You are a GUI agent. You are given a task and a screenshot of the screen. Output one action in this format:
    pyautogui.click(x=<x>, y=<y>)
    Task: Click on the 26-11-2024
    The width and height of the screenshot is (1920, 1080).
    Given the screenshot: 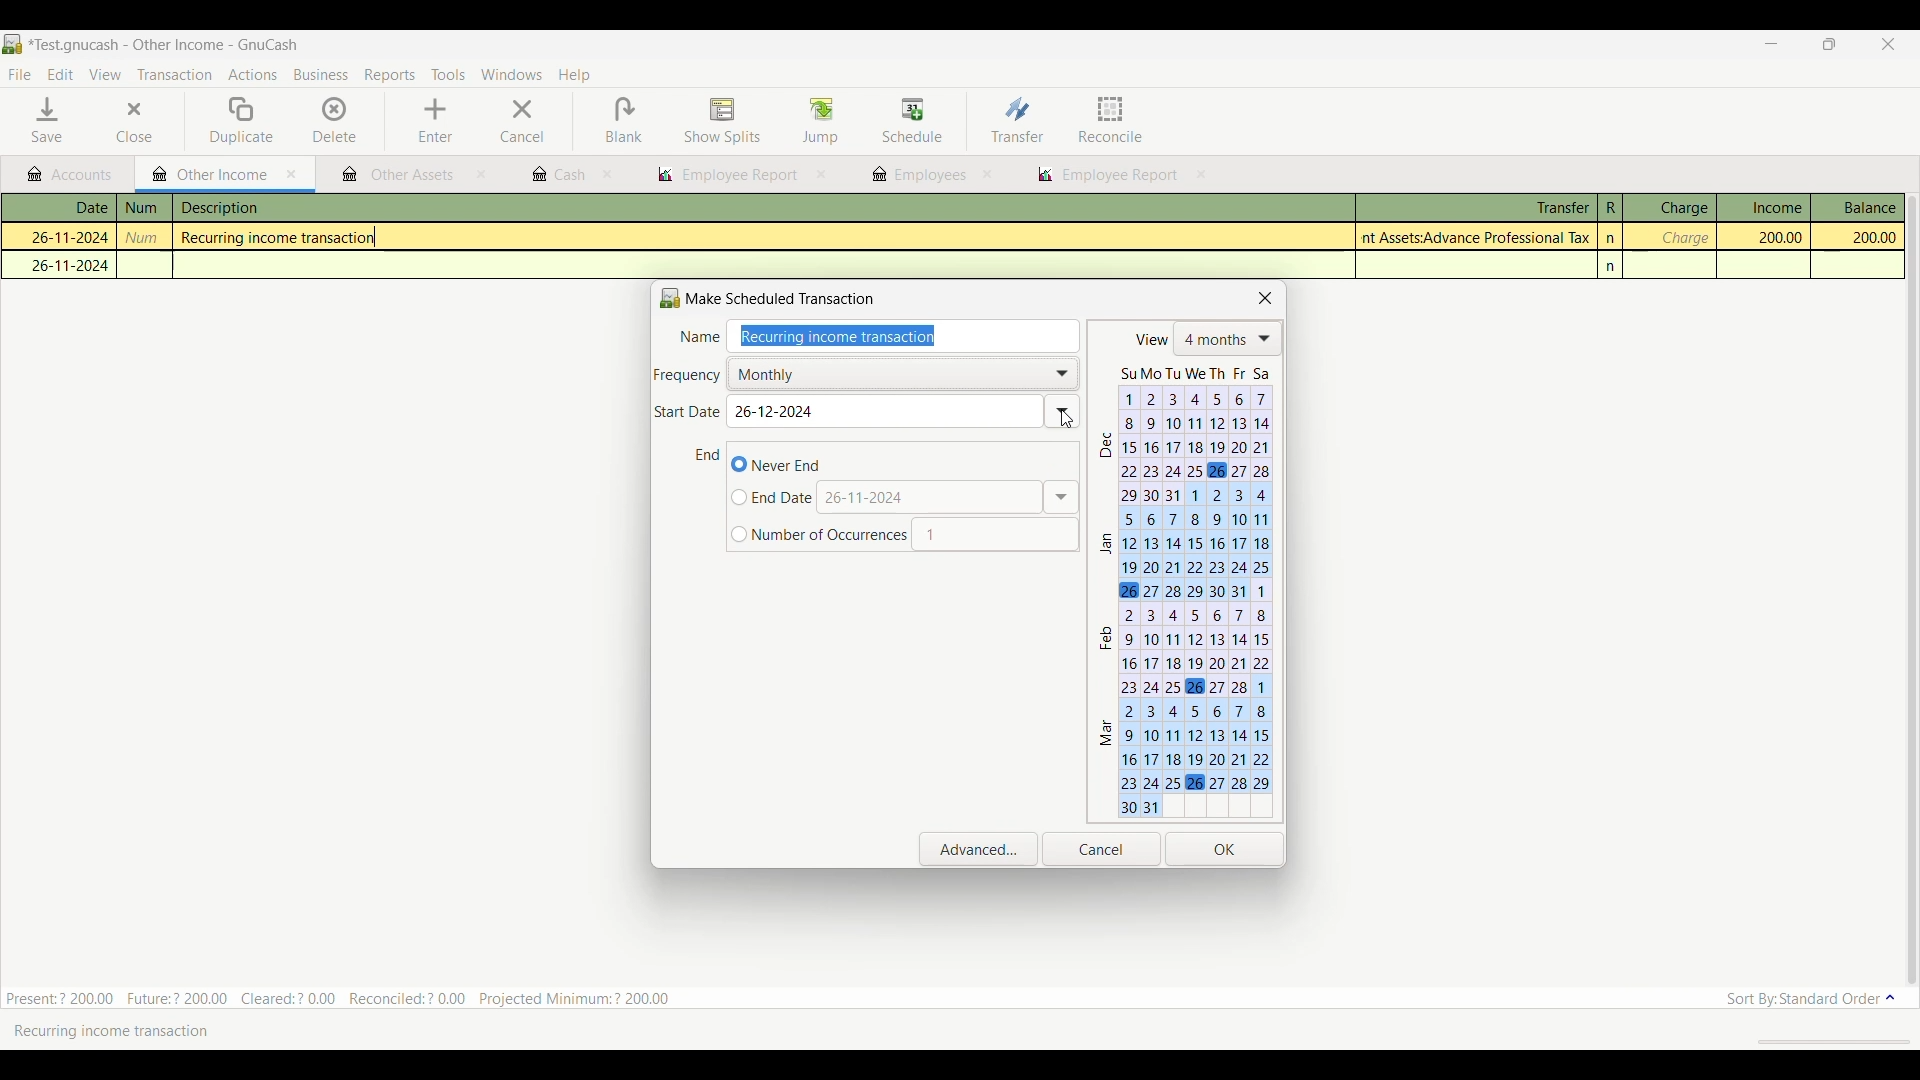 What is the action you would take?
    pyautogui.click(x=61, y=235)
    